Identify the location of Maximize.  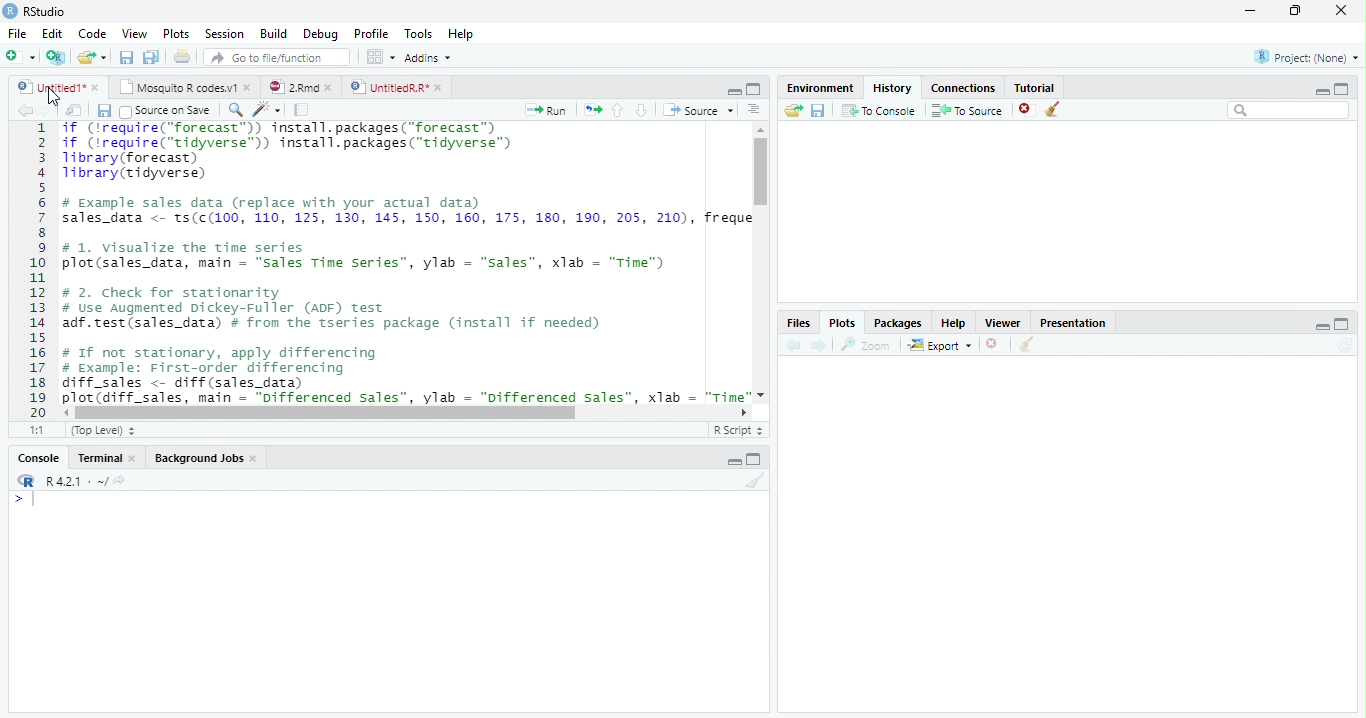
(1342, 325).